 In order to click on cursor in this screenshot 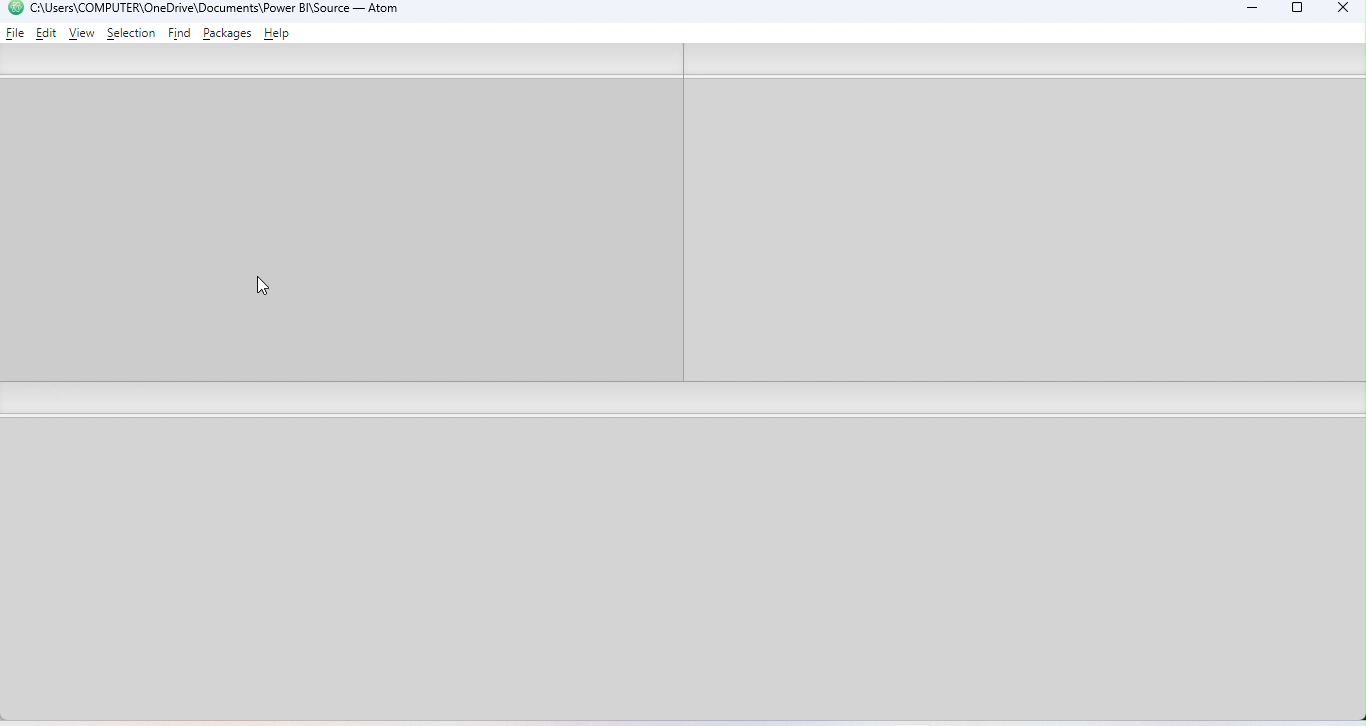, I will do `click(271, 288)`.